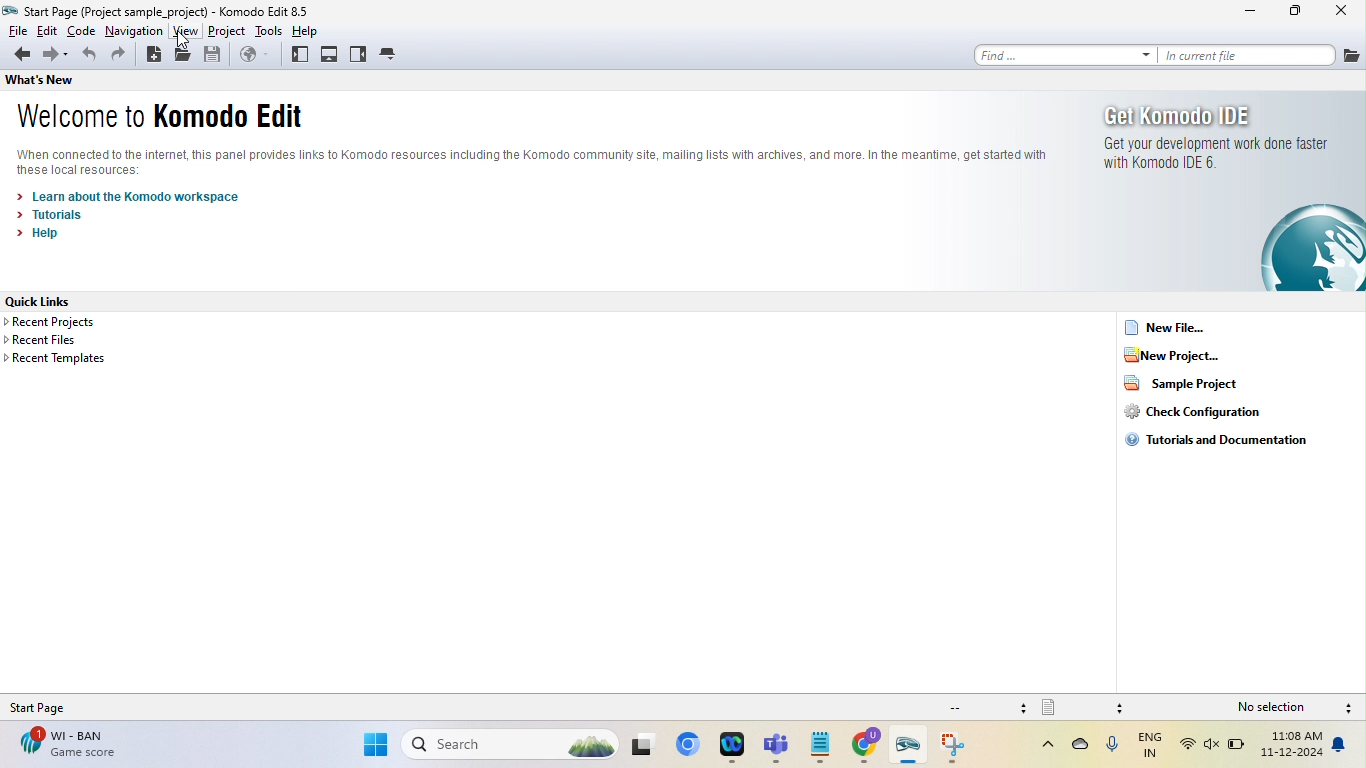 Image resolution: width=1366 pixels, height=768 pixels. Describe the element at coordinates (63, 301) in the screenshot. I see `quick links` at that location.